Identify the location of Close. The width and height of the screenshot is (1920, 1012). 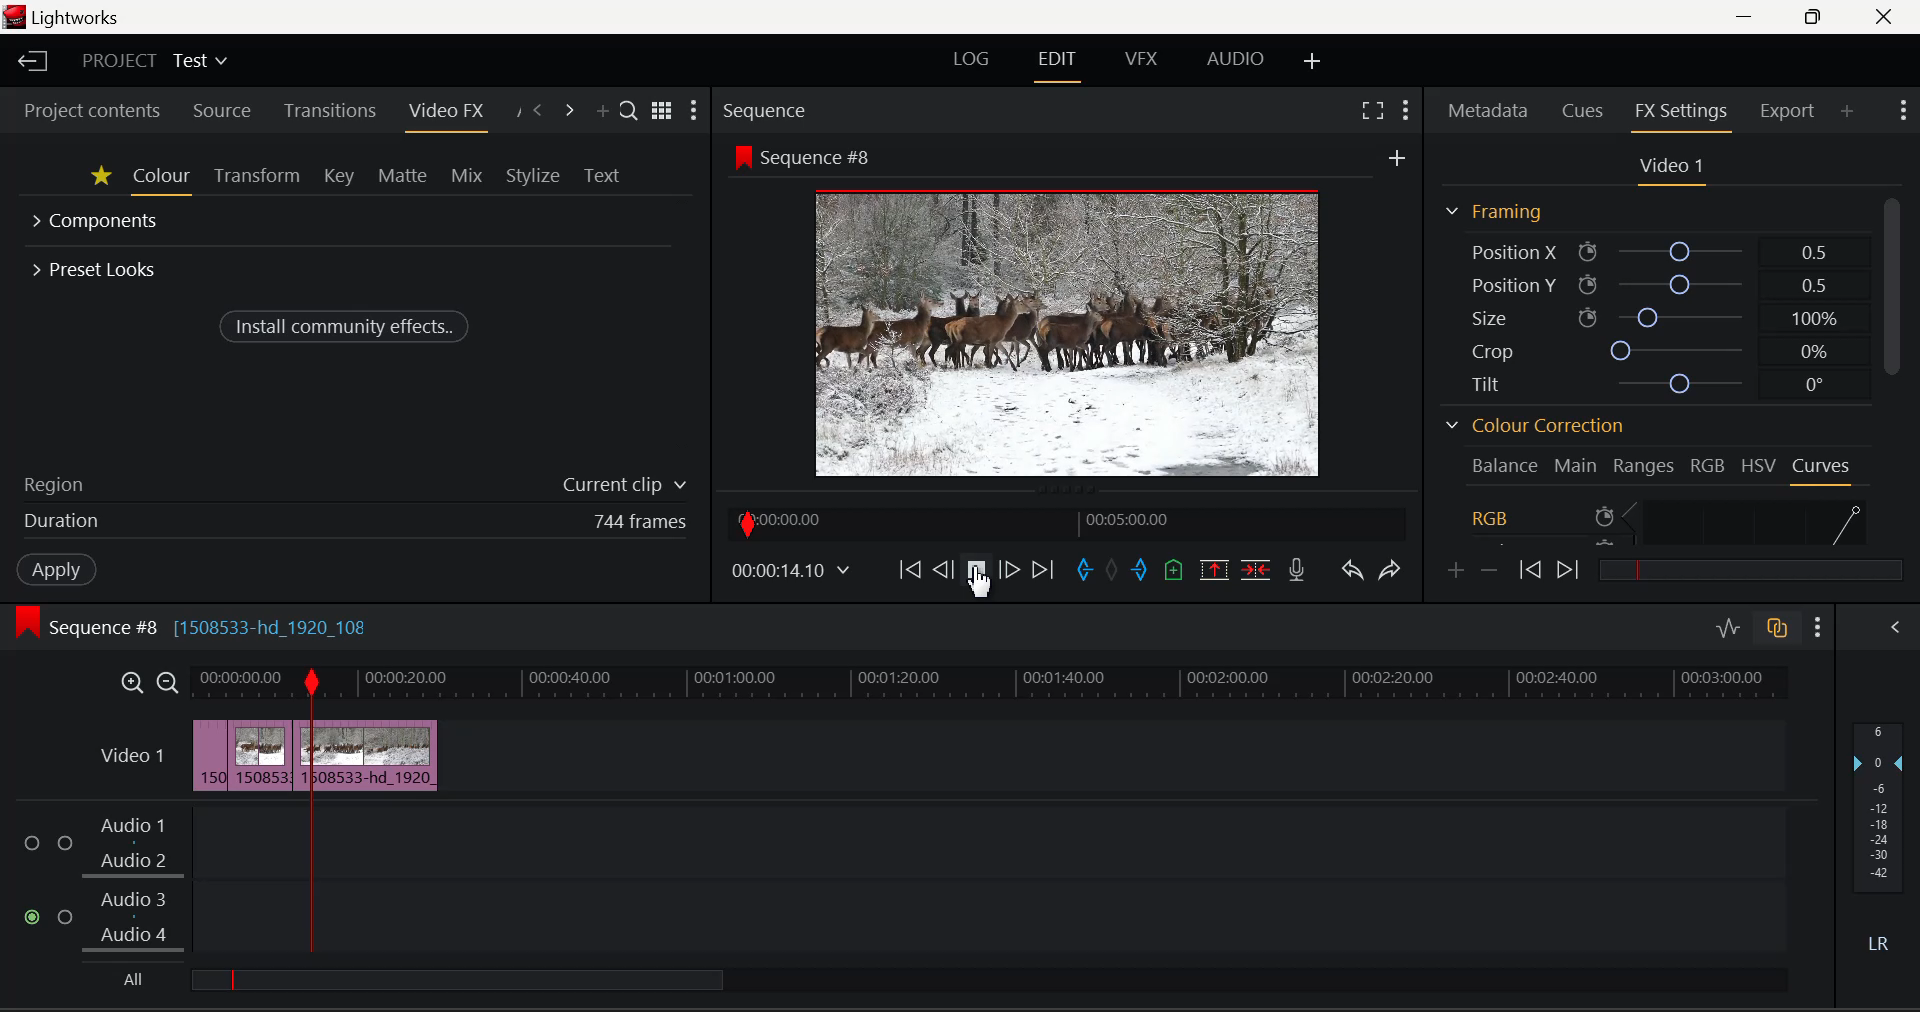
(1885, 17).